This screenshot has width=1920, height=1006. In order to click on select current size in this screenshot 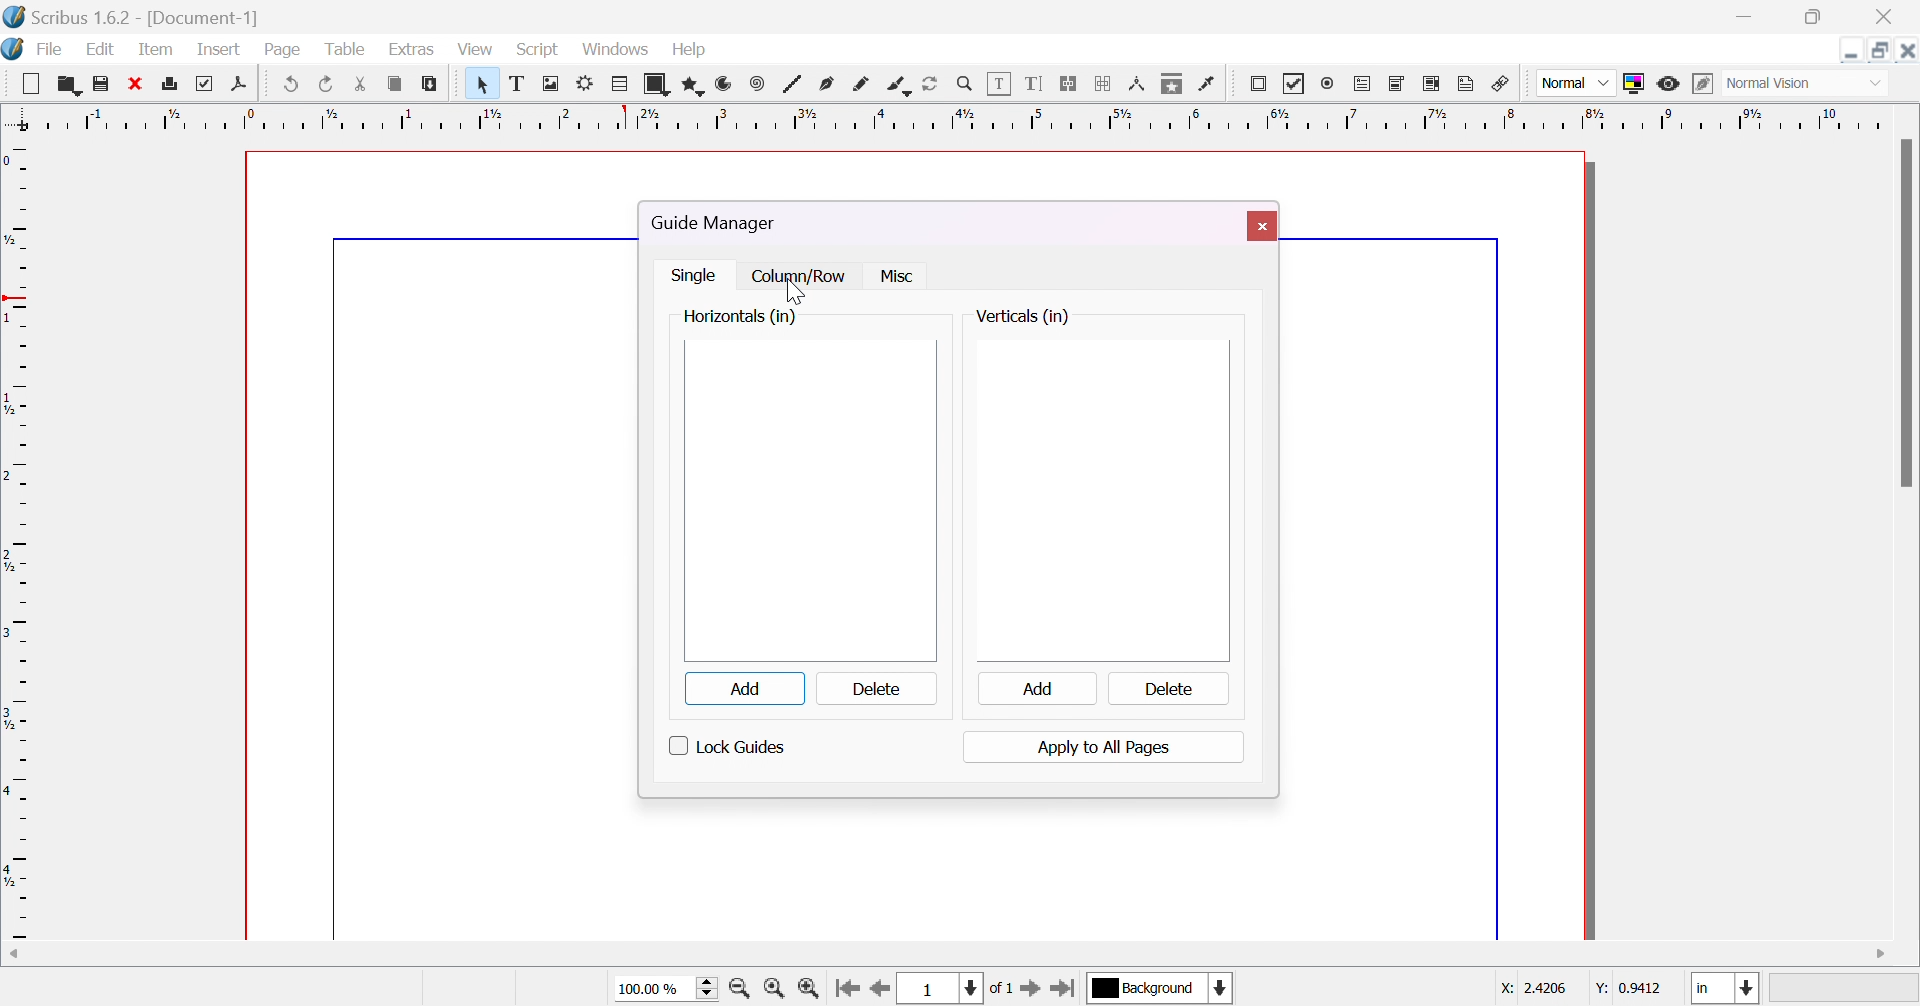, I will do `click(665, 986)`.